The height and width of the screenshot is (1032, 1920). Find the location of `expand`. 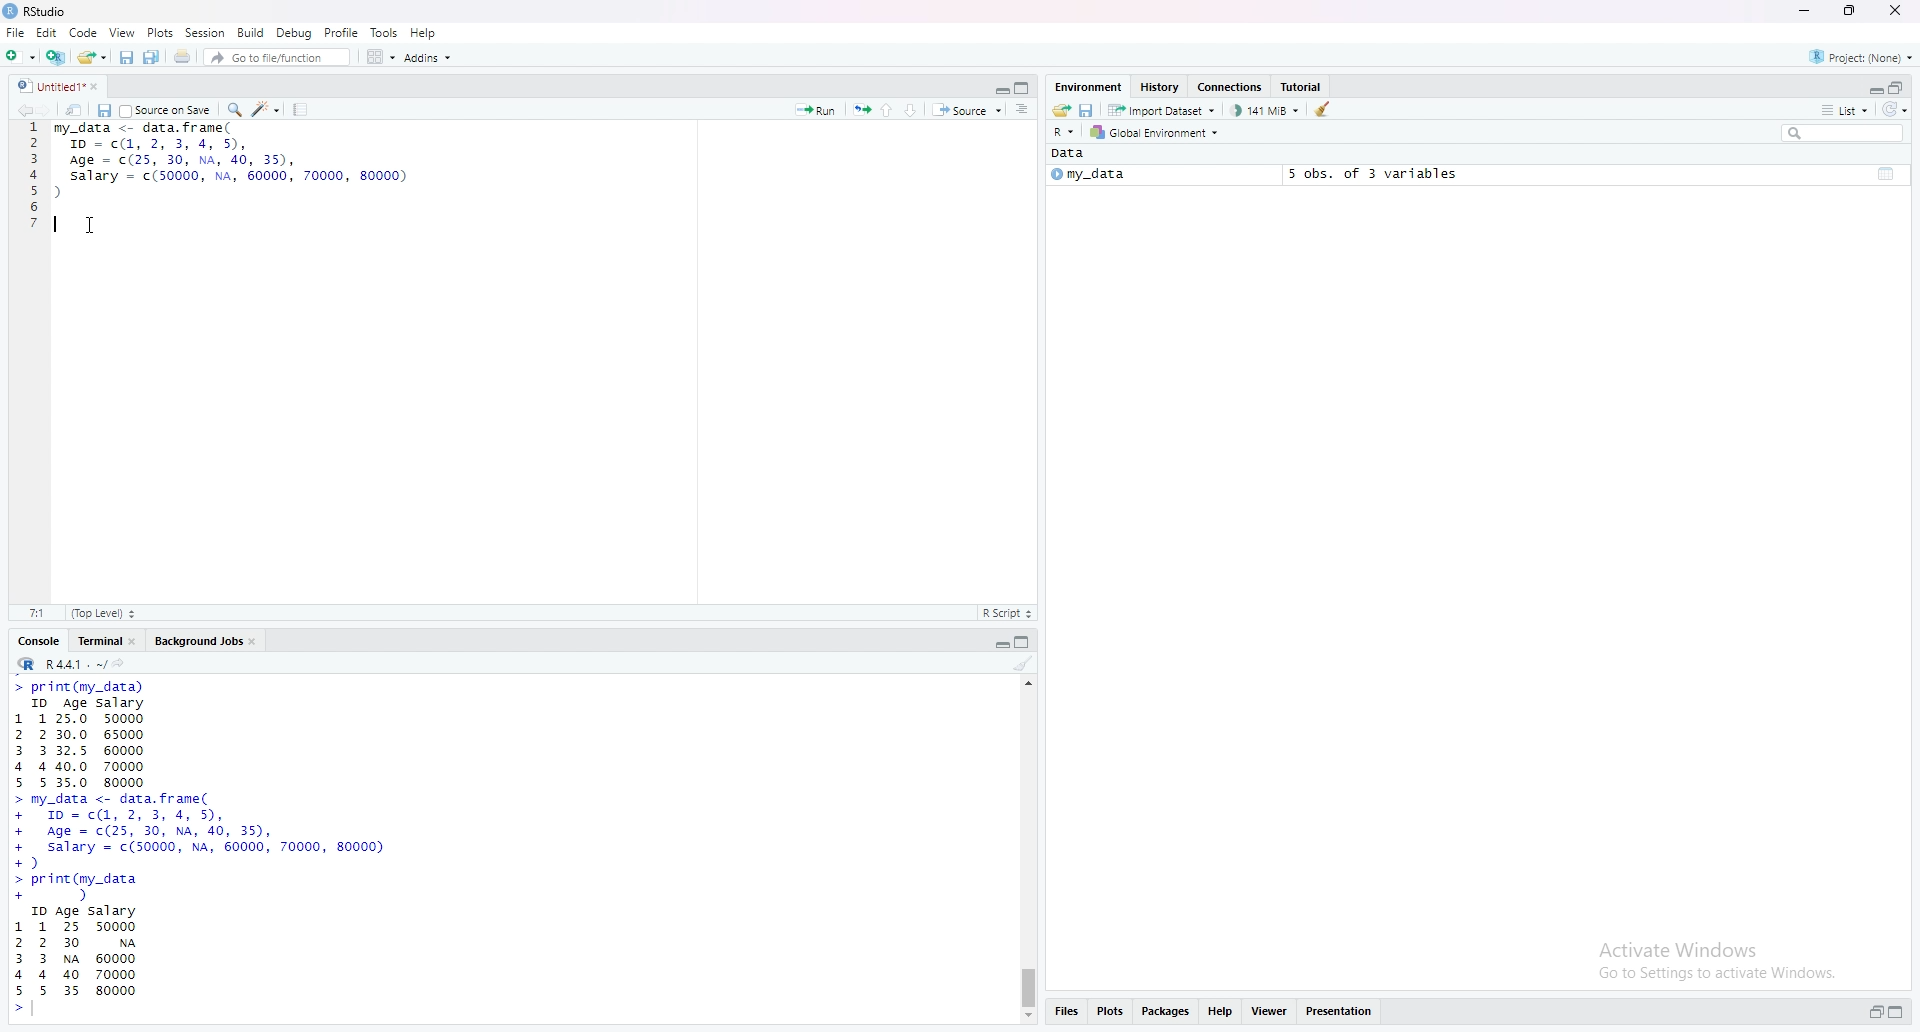

expand is located at coordinates (1874, 1013).